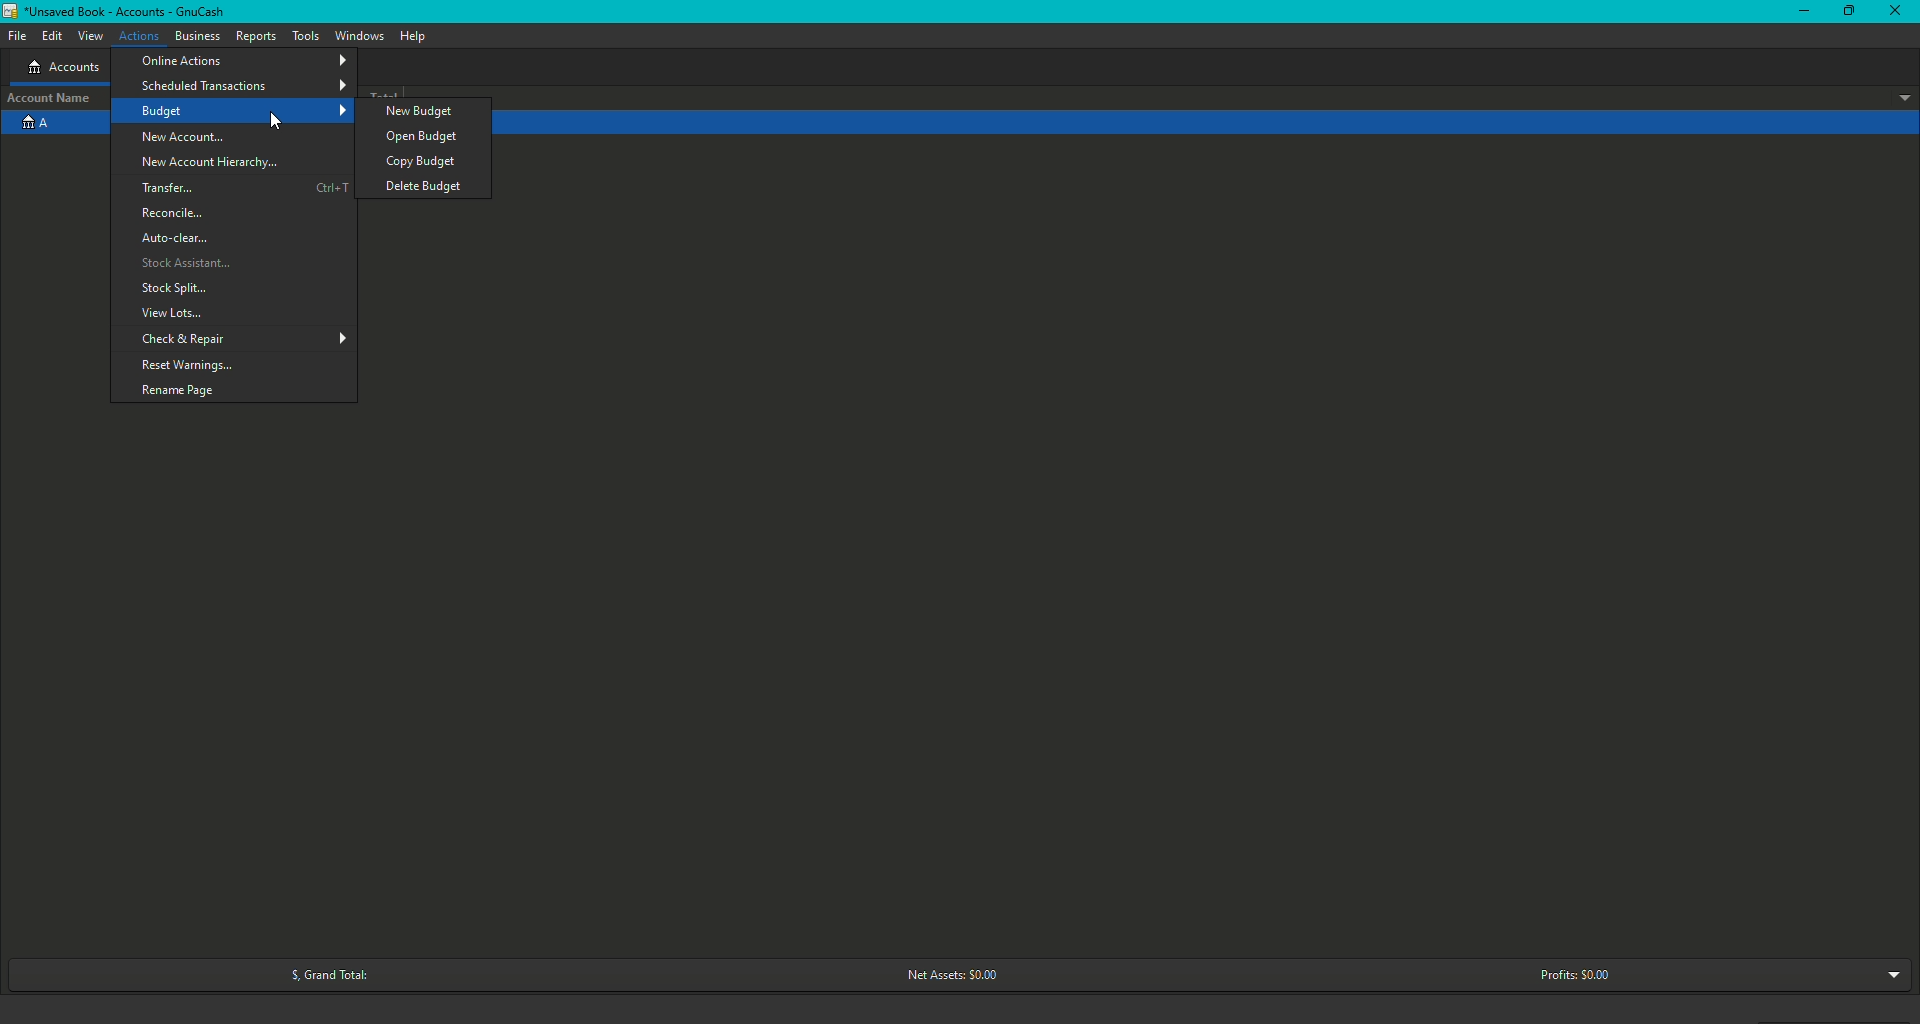  Describe the element at coordinates (189, 369) in the screenshot. I see `Reset Warnings` at that location.